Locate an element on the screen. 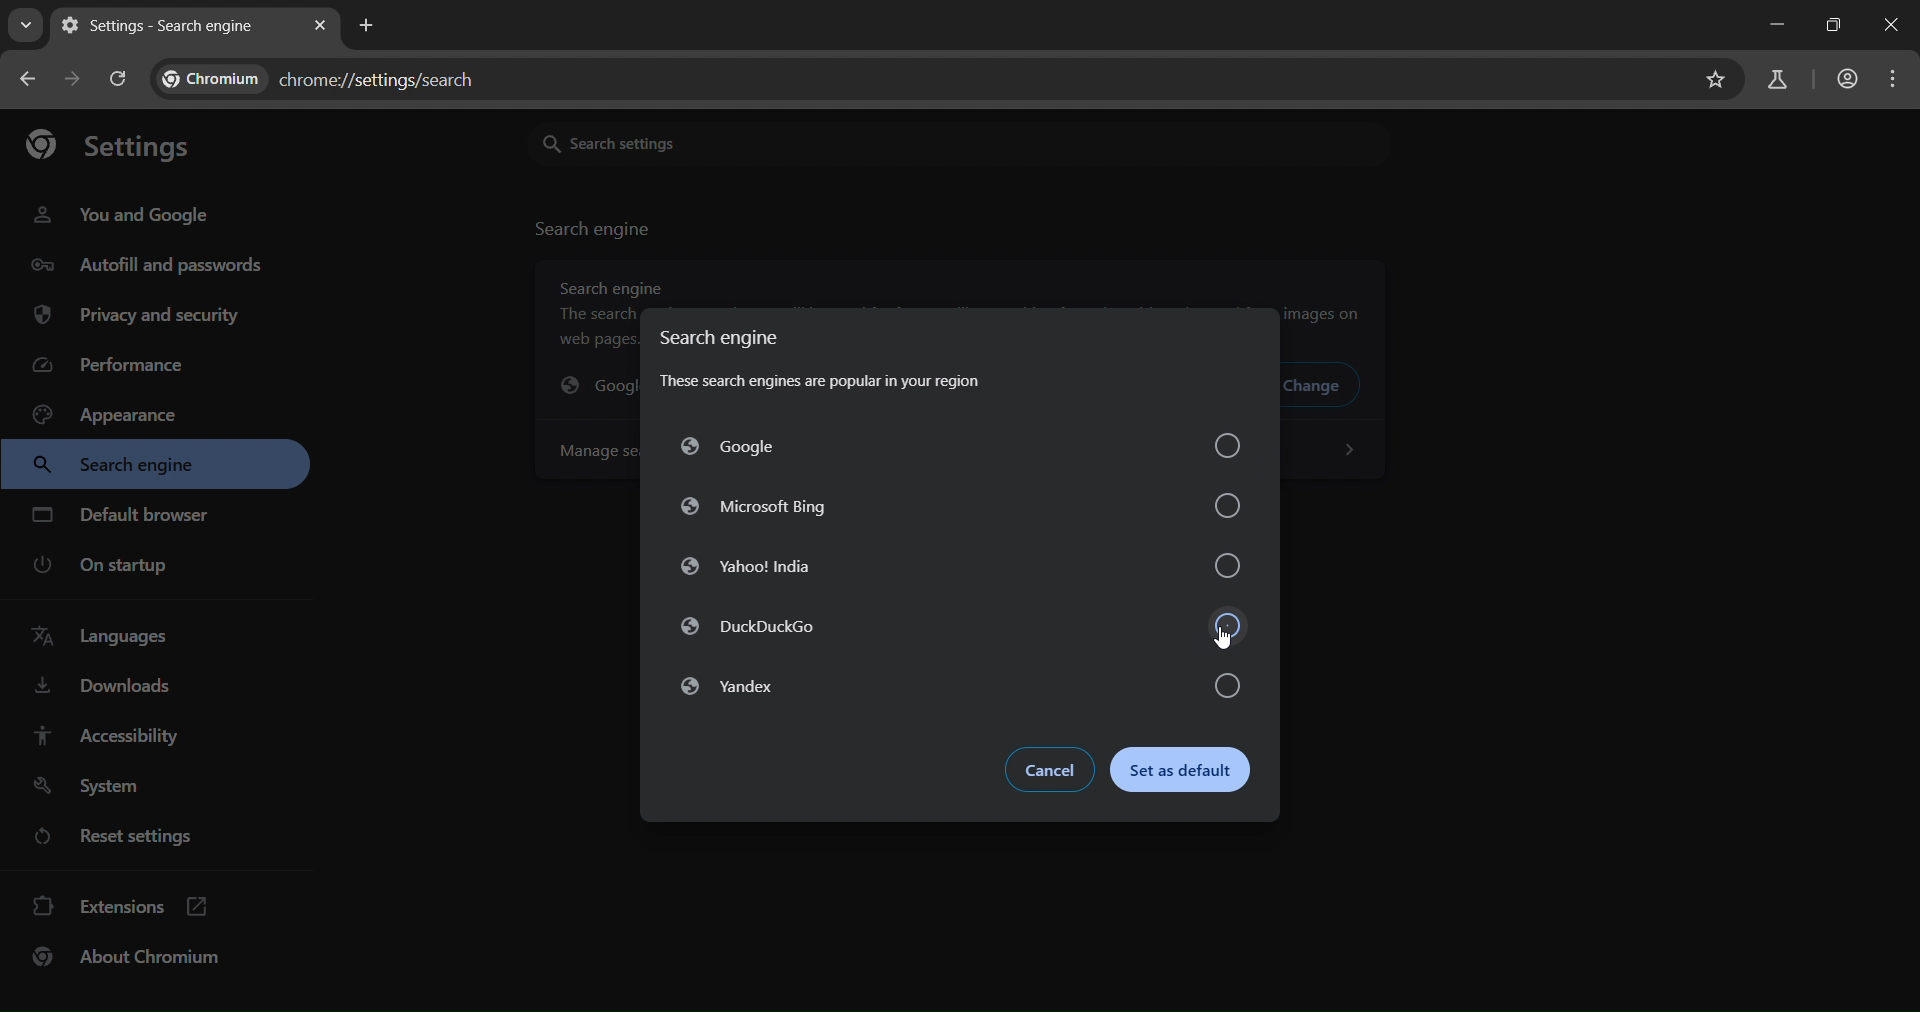  cursor is located at coordinates (1223, 635).